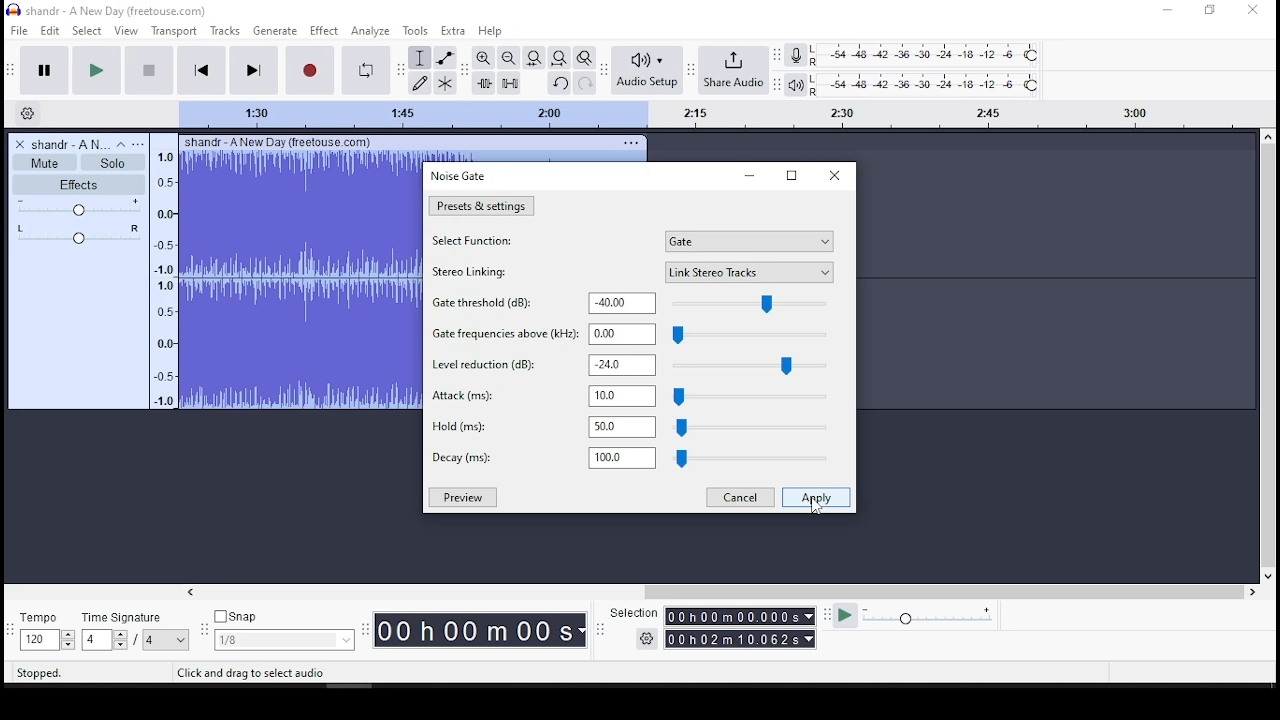  I want to click on undo, so click(560, 82).